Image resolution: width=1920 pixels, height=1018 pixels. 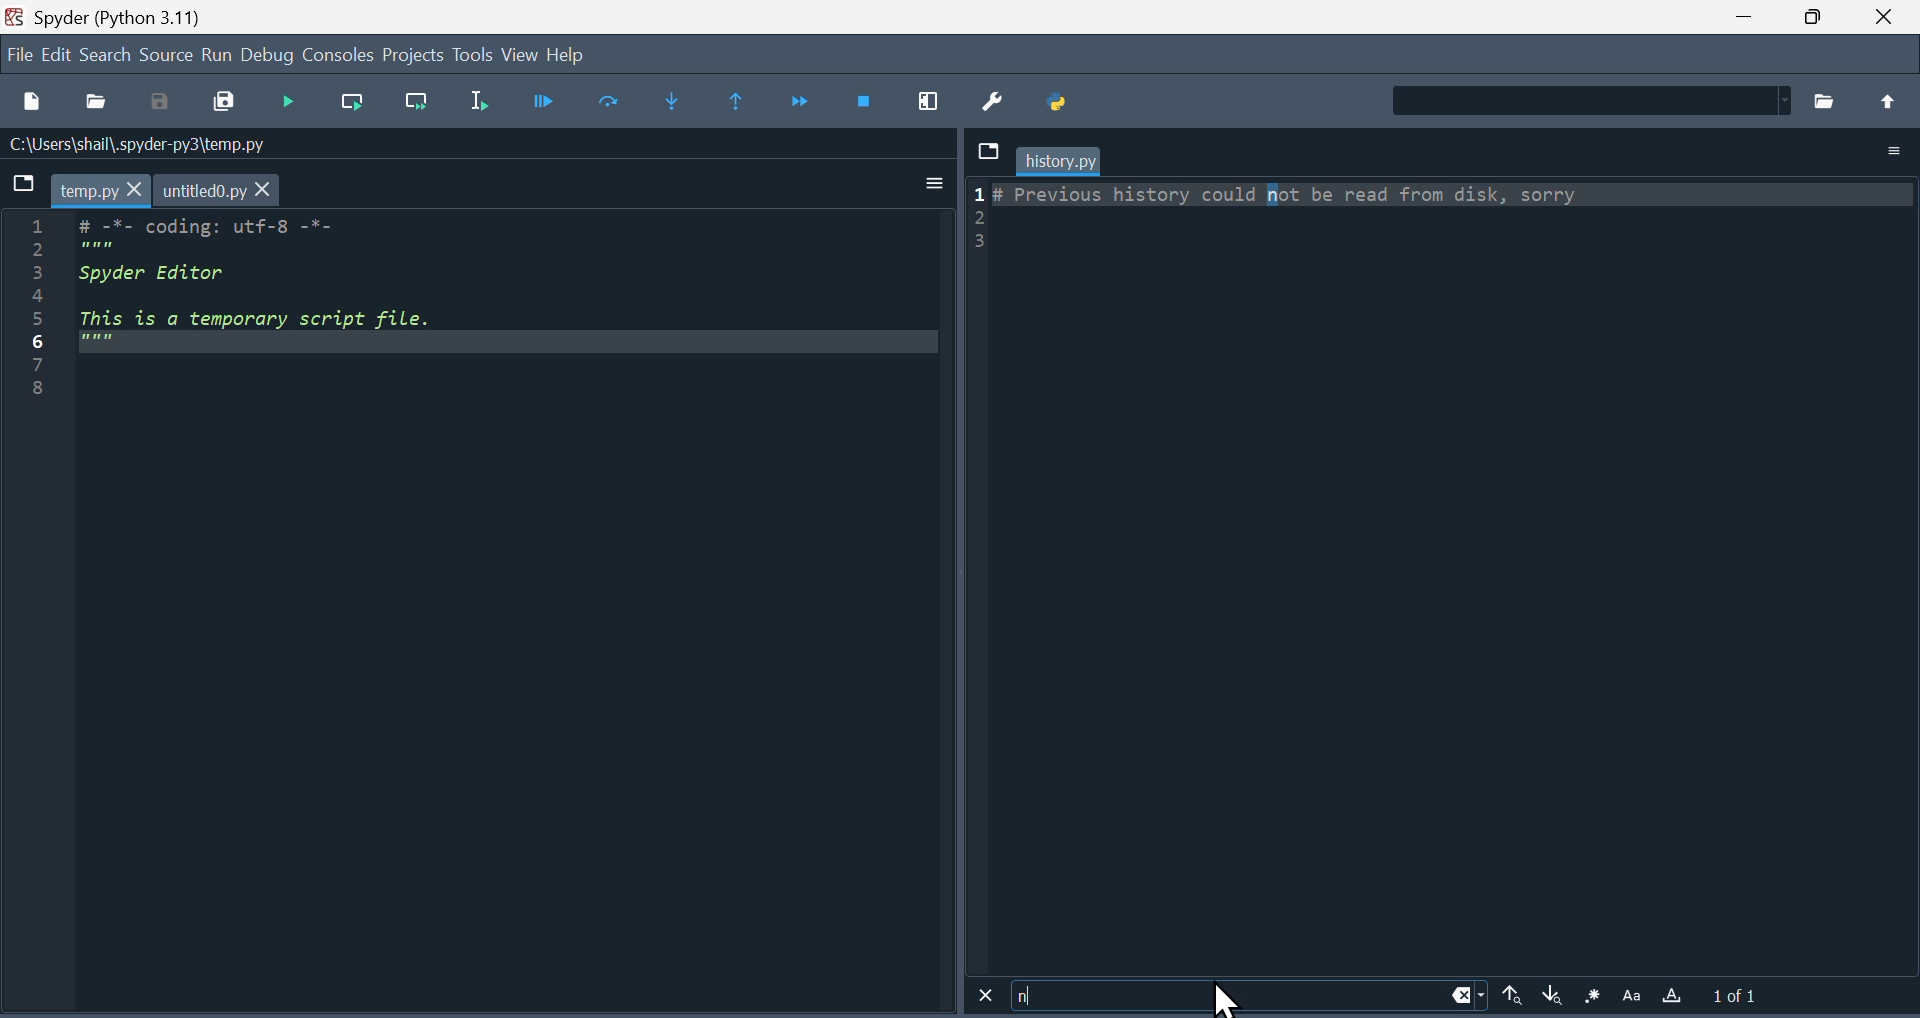 What do you see at coordinates (482, 99) in the screenshot?
I see `Run selection` at bounding box center [482, 99].